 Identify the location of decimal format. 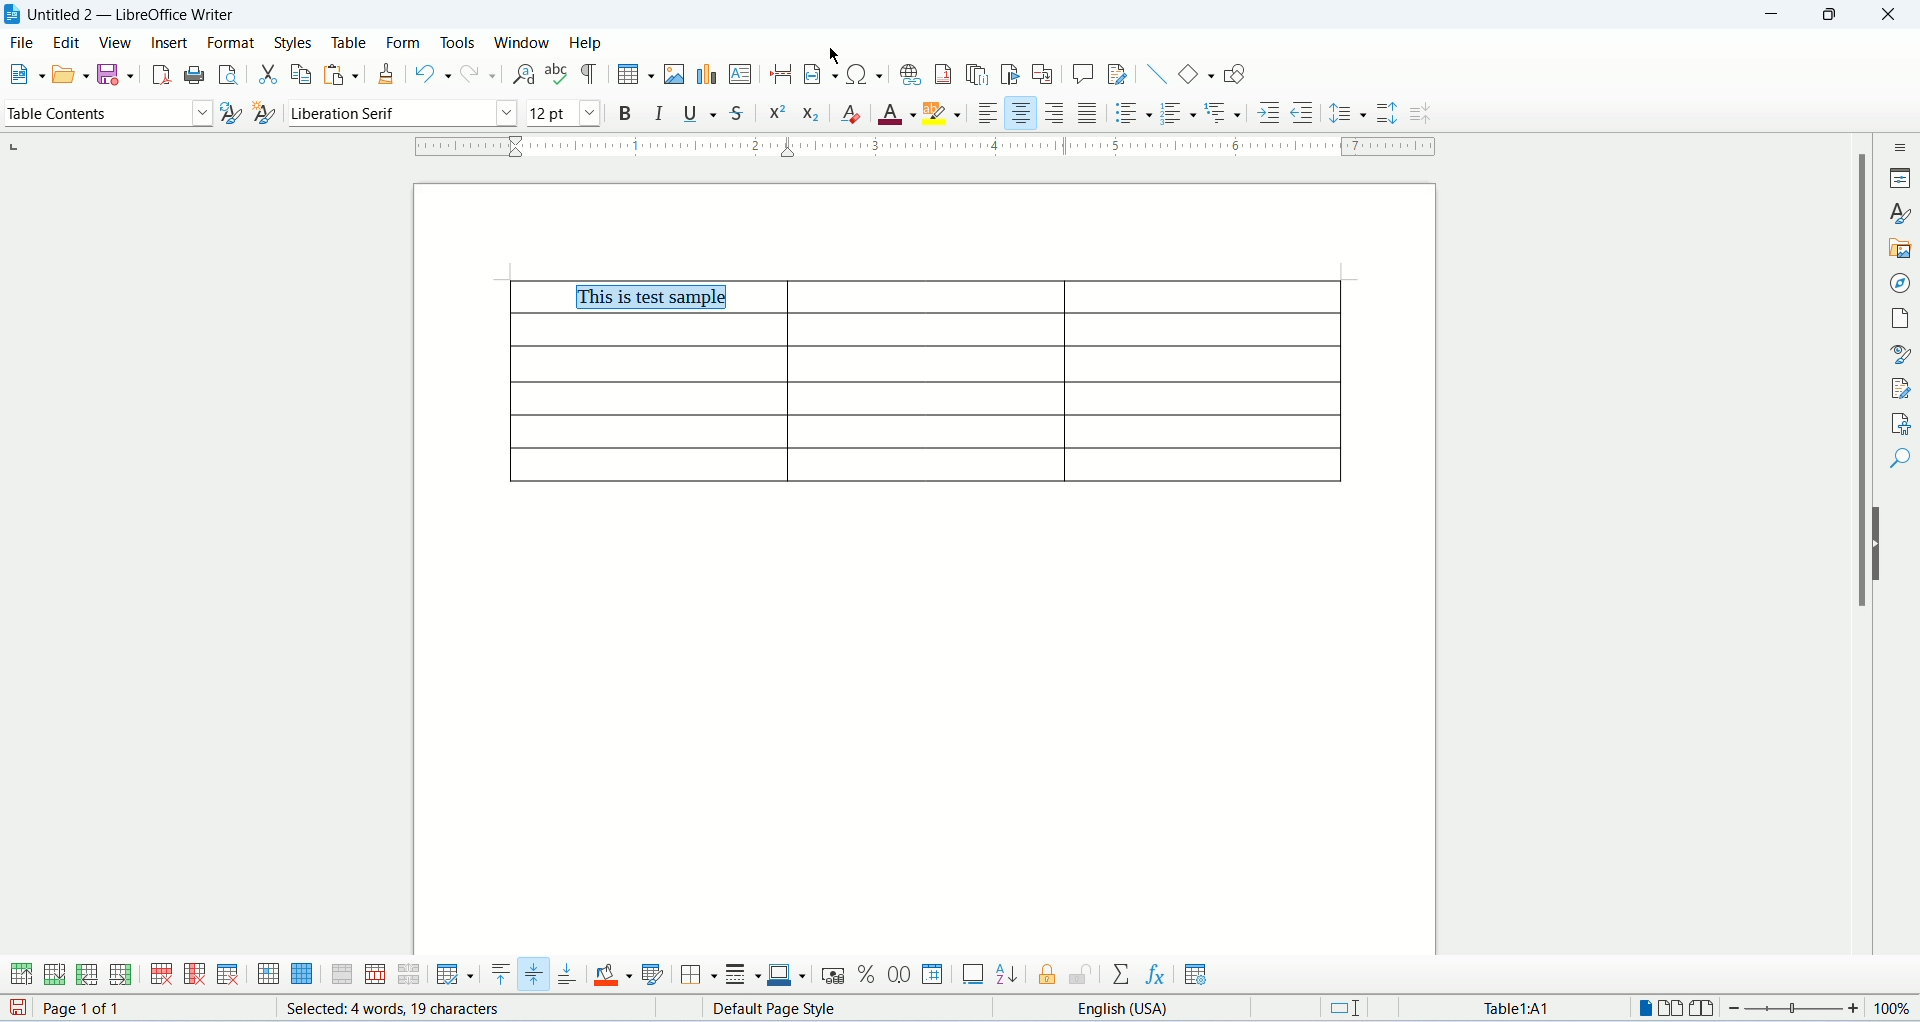
(902, 972).